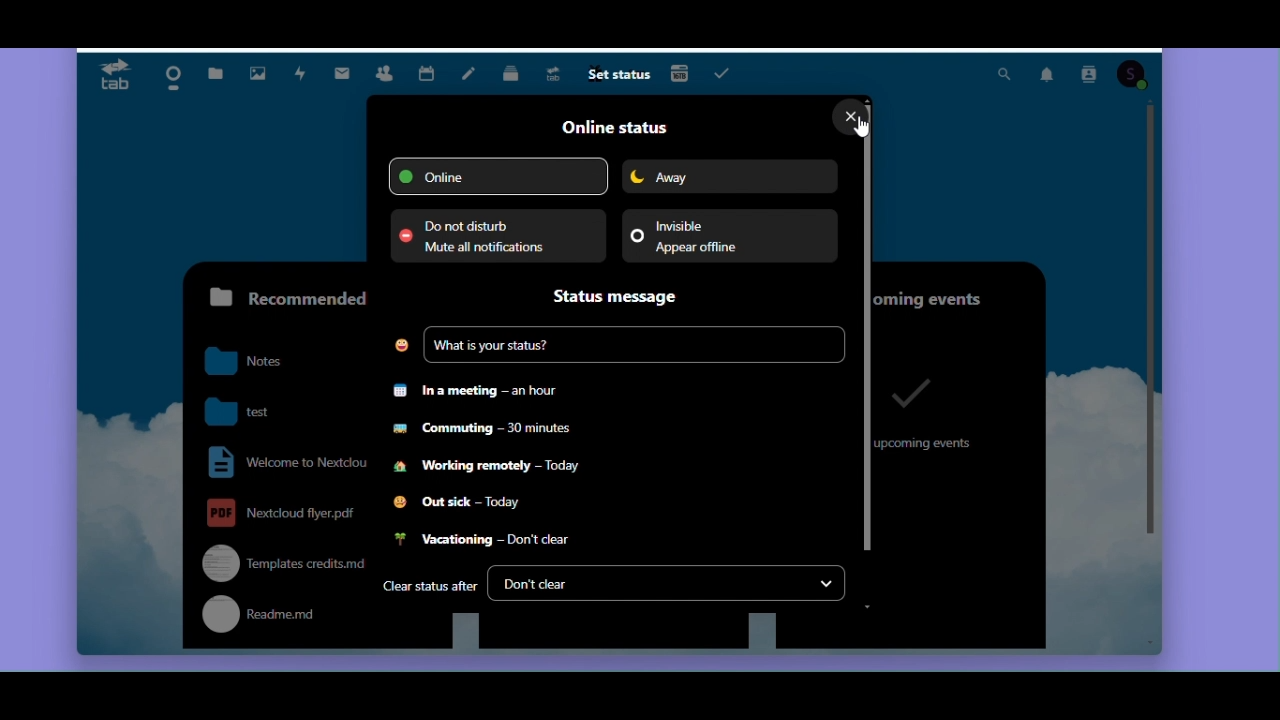  What do you see at coordinates (255, 70) in the screenshot?
I see `Photos` at bounding box center [255, 70].